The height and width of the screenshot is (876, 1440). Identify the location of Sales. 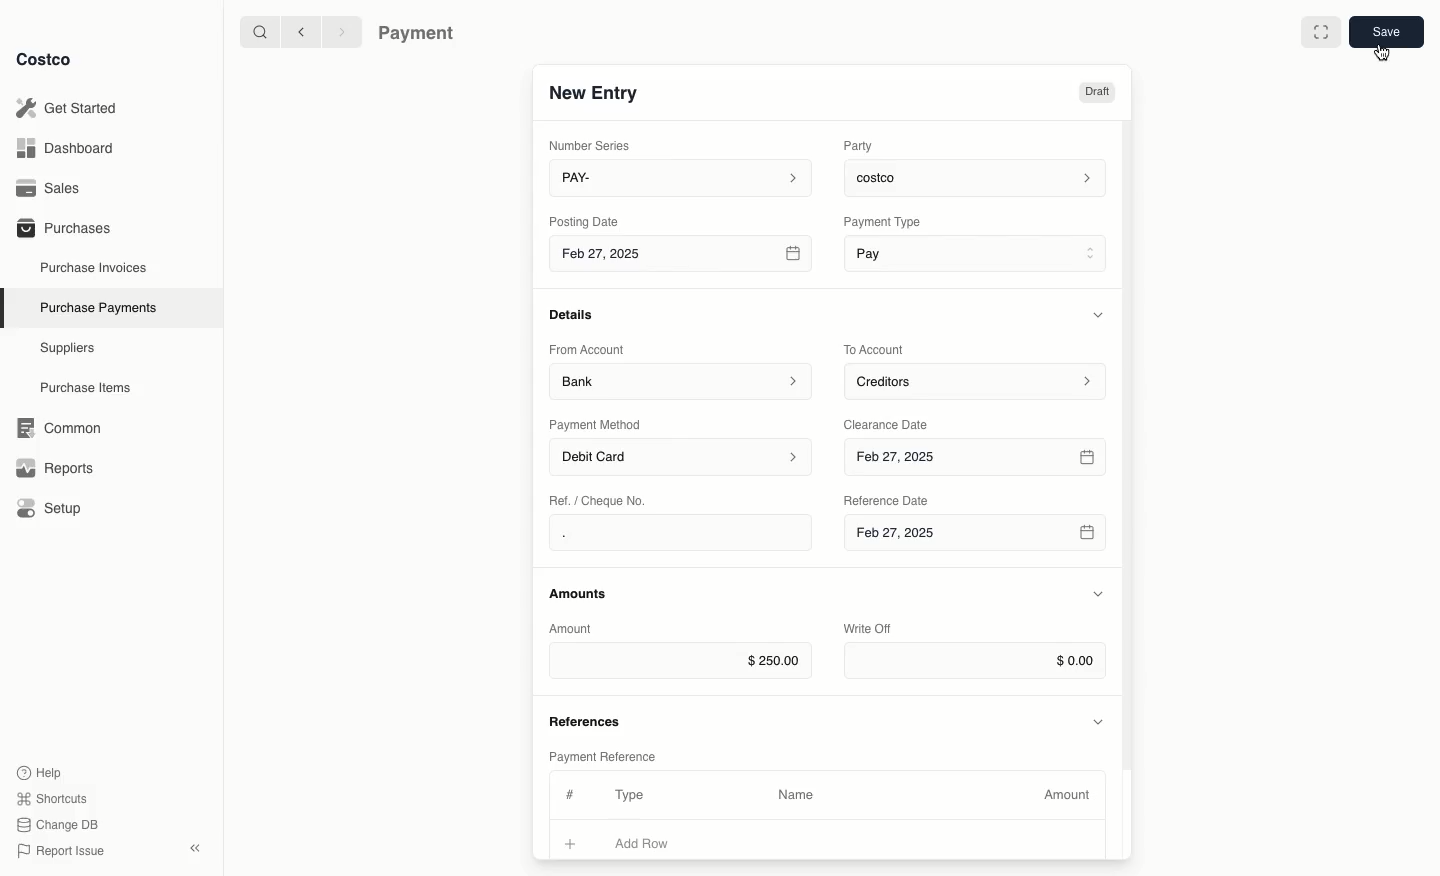
(55, 188).